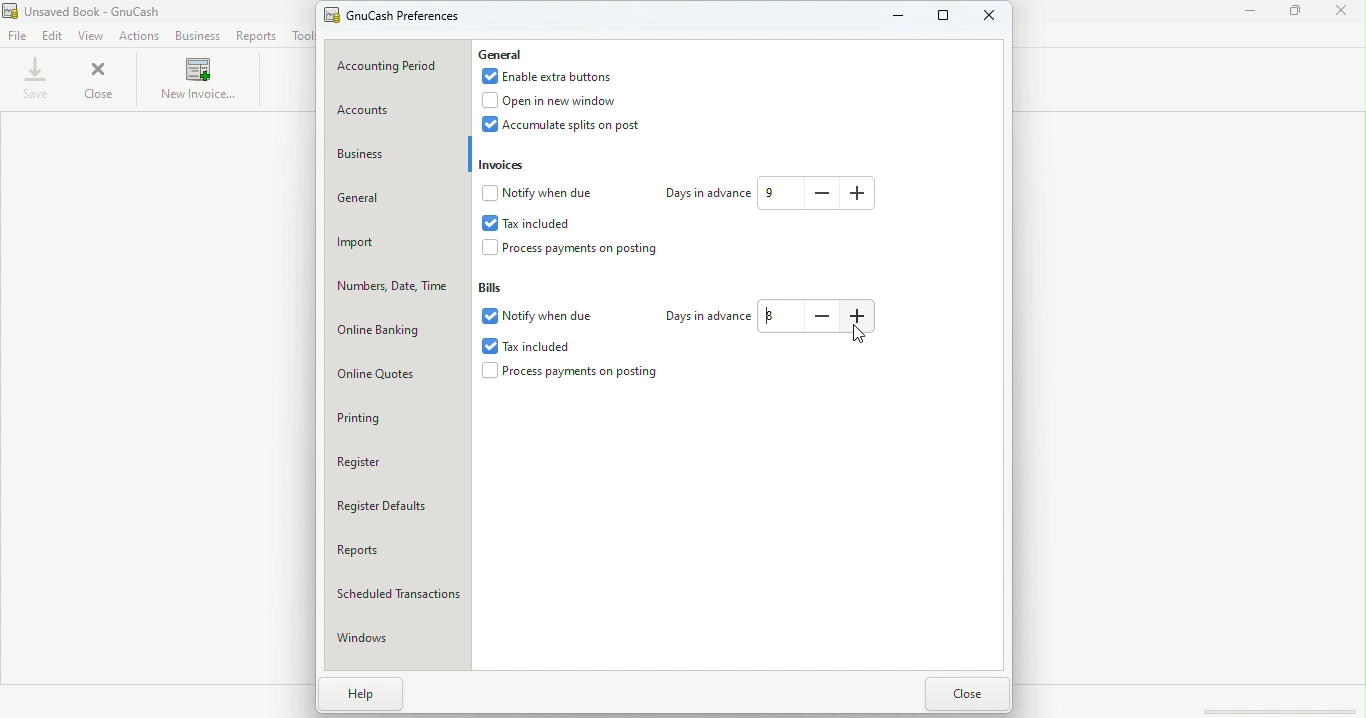  What do you see at coordinates (390, 286) in the screenshot?
I see `Numbers, date, time` at bounding box center [390, 286].